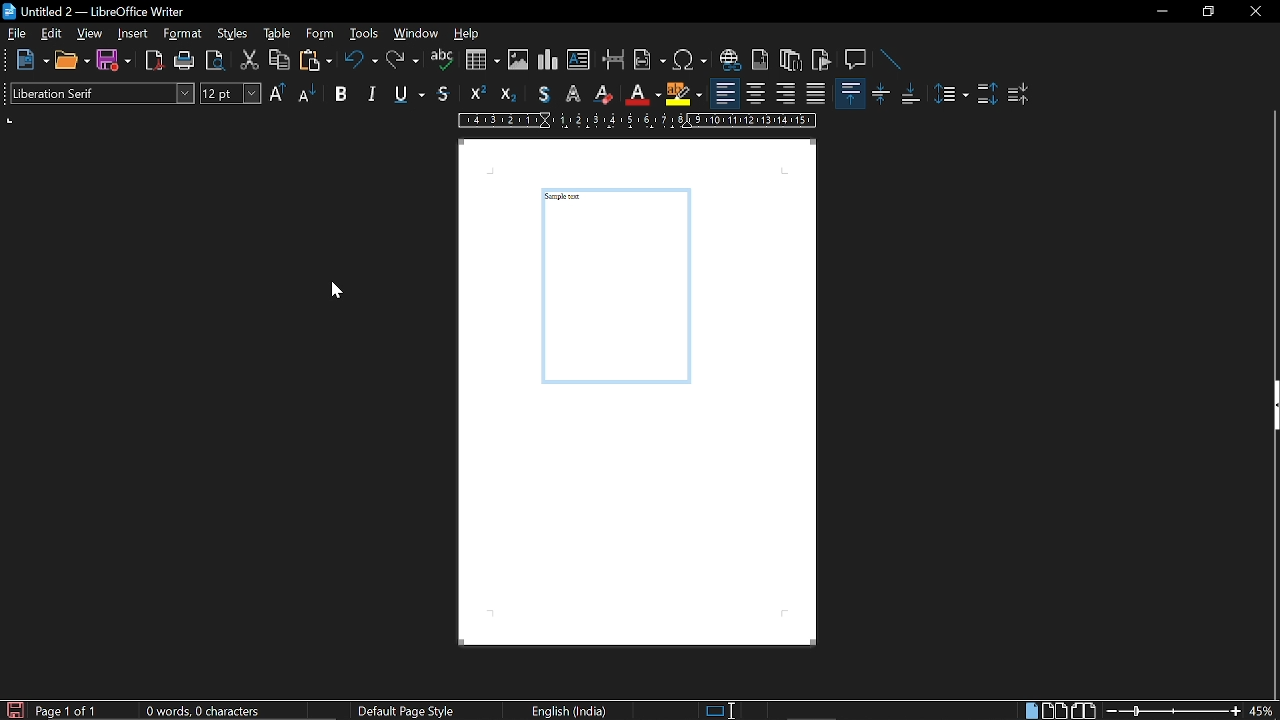 The image size is (1280, 720). I want to click on styles, so click(234, 36).